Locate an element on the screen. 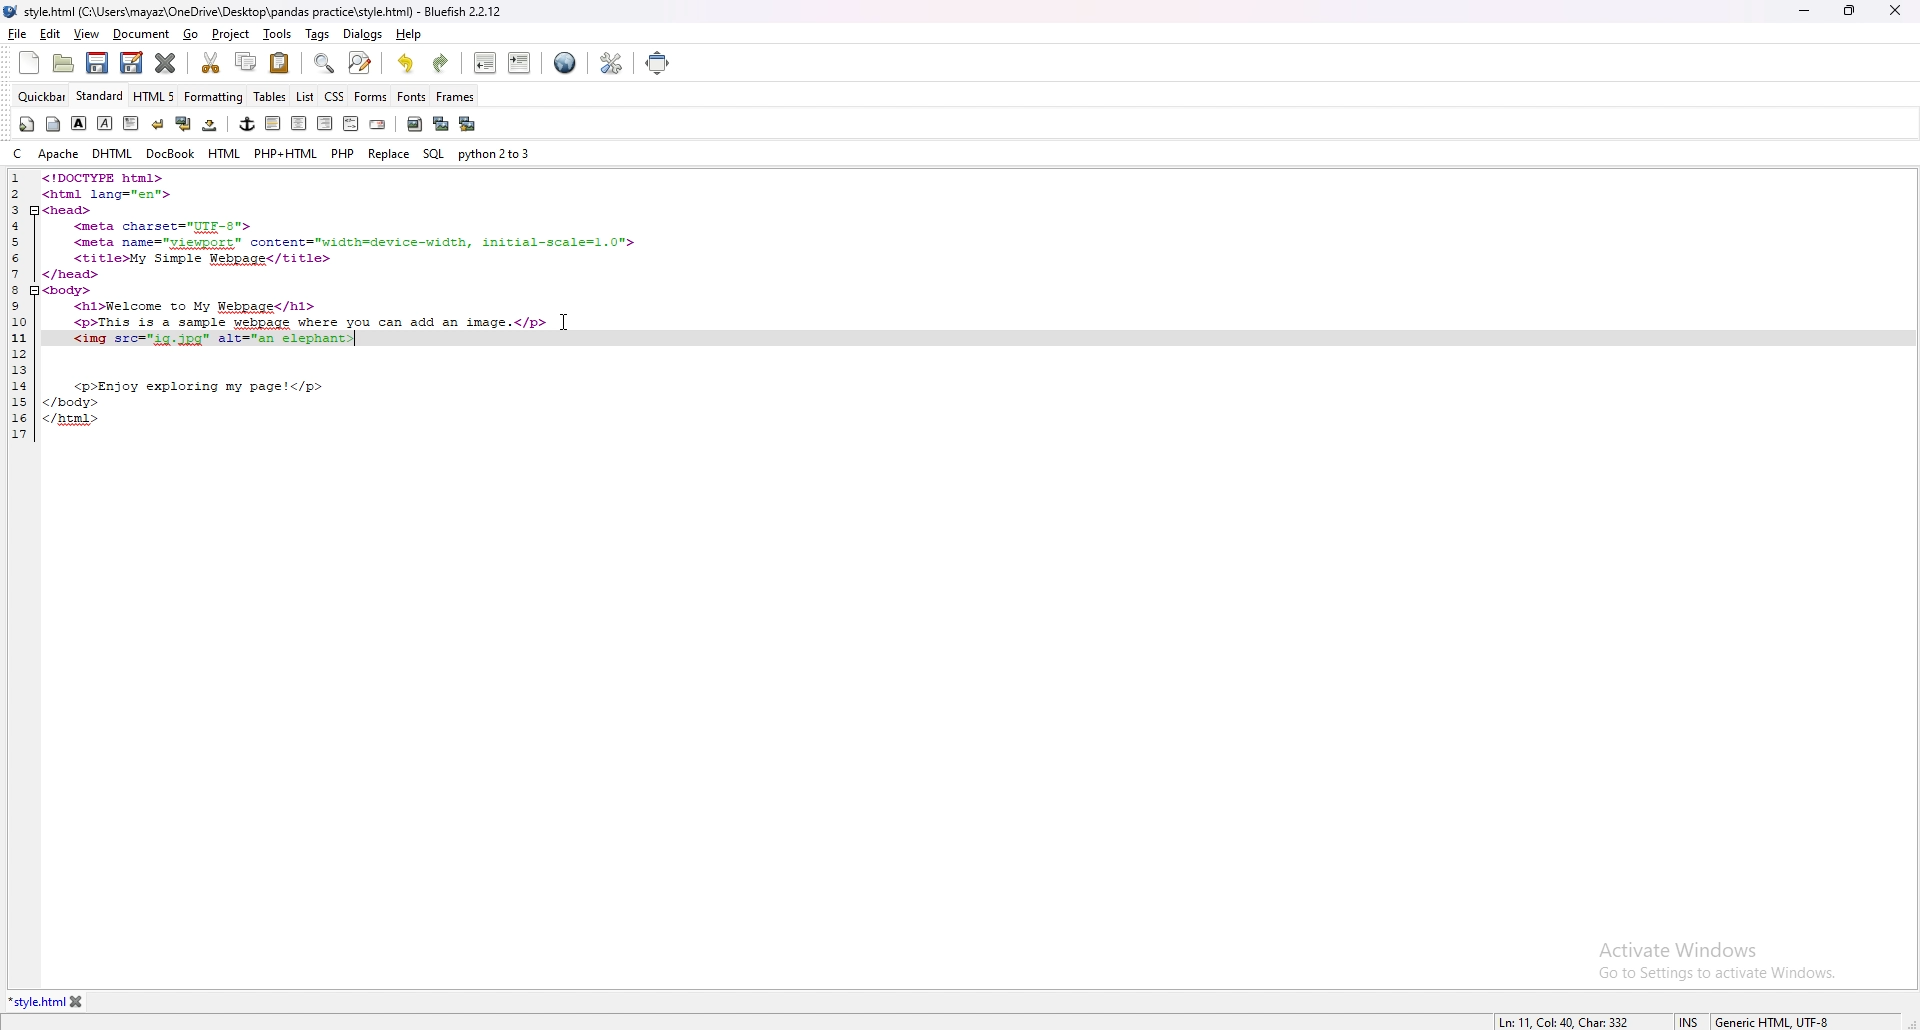 The height and width of the screenshot is (1030, 1920). logo is located at coordinates (14, 12).